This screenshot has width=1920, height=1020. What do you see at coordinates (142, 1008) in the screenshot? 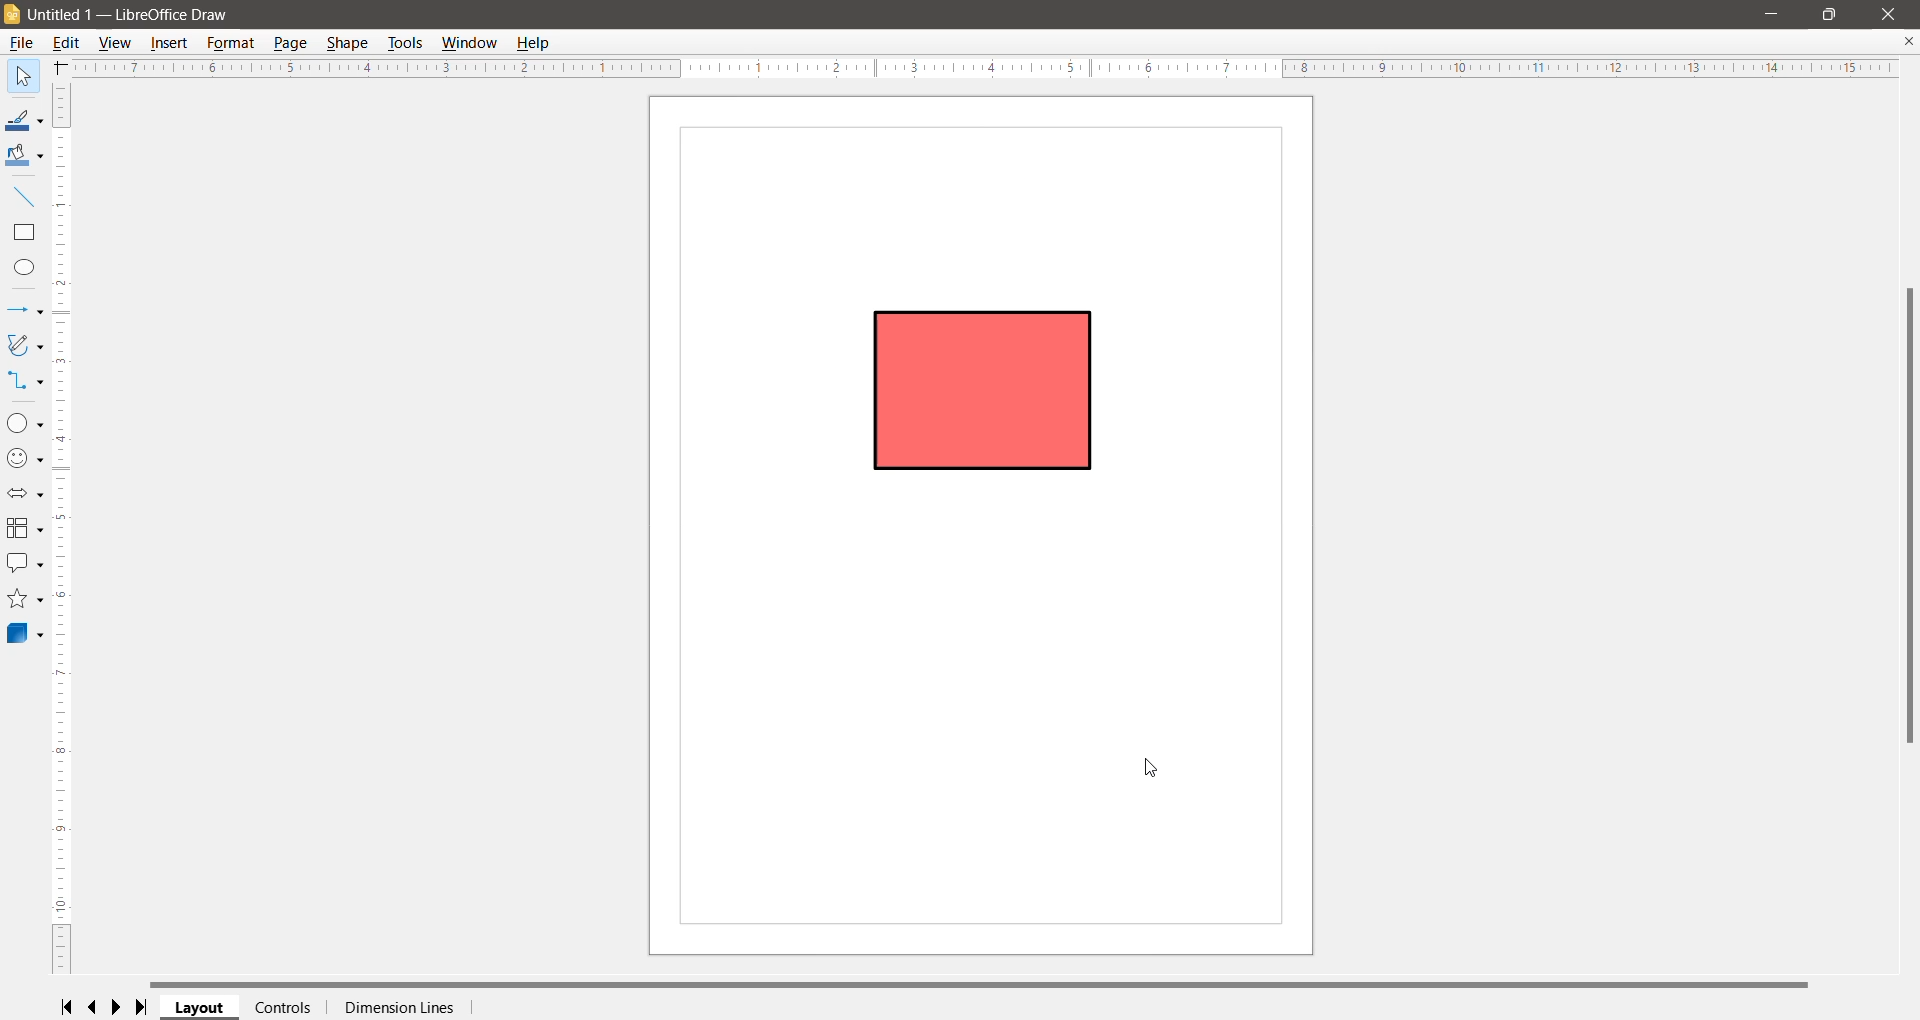
I see `Scroll to last page` at bounding box center [142, 1008].